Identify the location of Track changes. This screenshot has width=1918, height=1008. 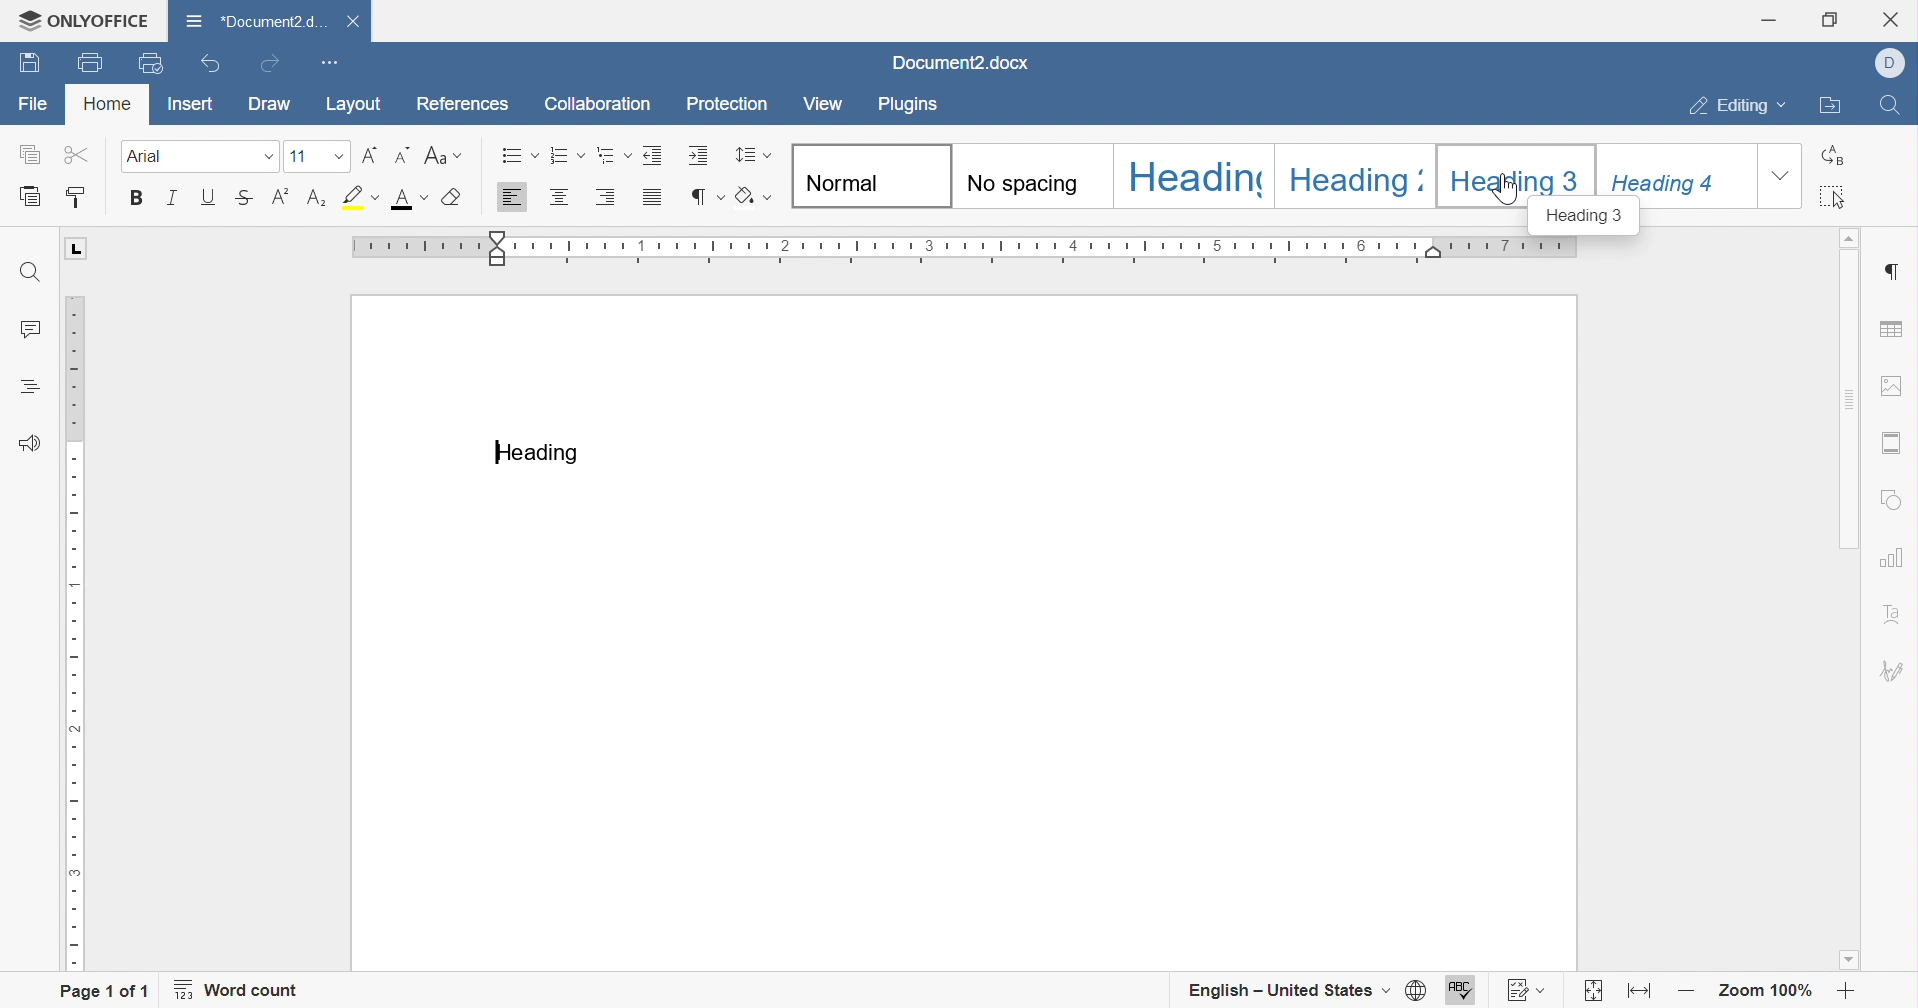
(1522, 989).